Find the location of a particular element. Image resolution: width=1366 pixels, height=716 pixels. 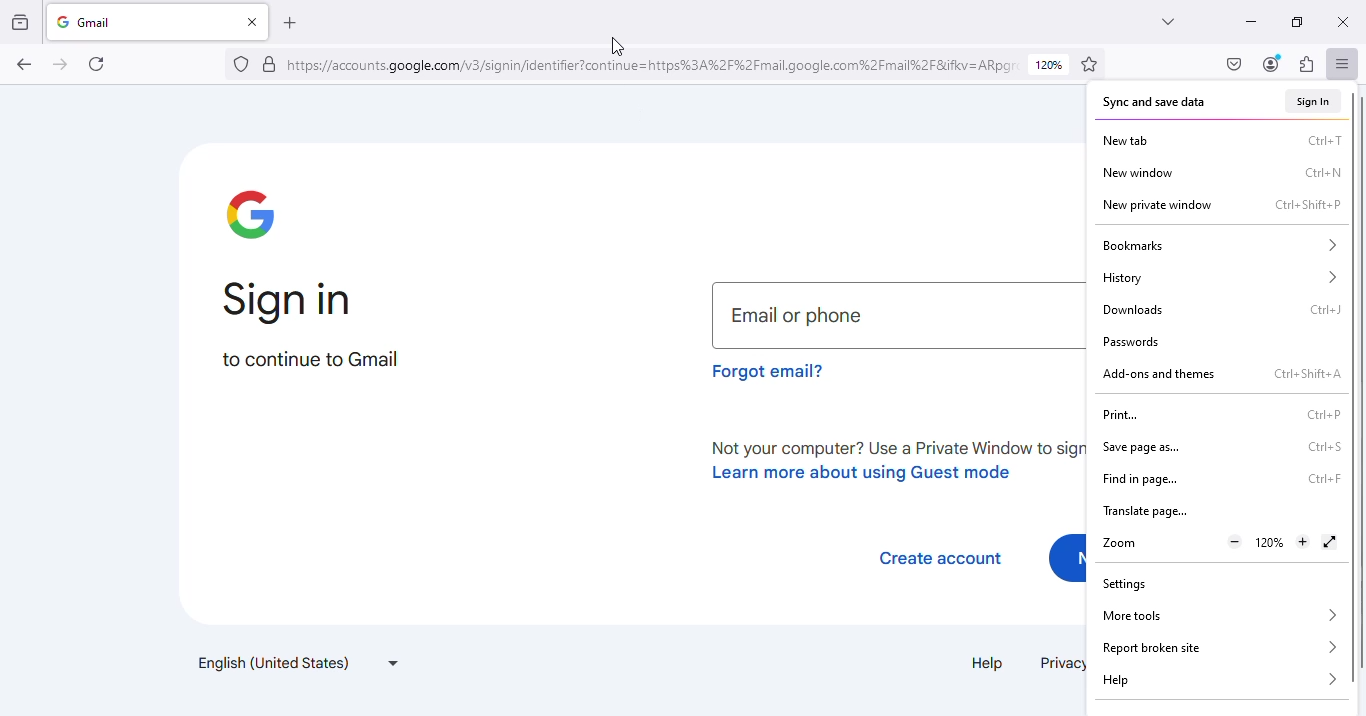

no trackers known to firefox were detected on this page is located at coordinates (242, 64).